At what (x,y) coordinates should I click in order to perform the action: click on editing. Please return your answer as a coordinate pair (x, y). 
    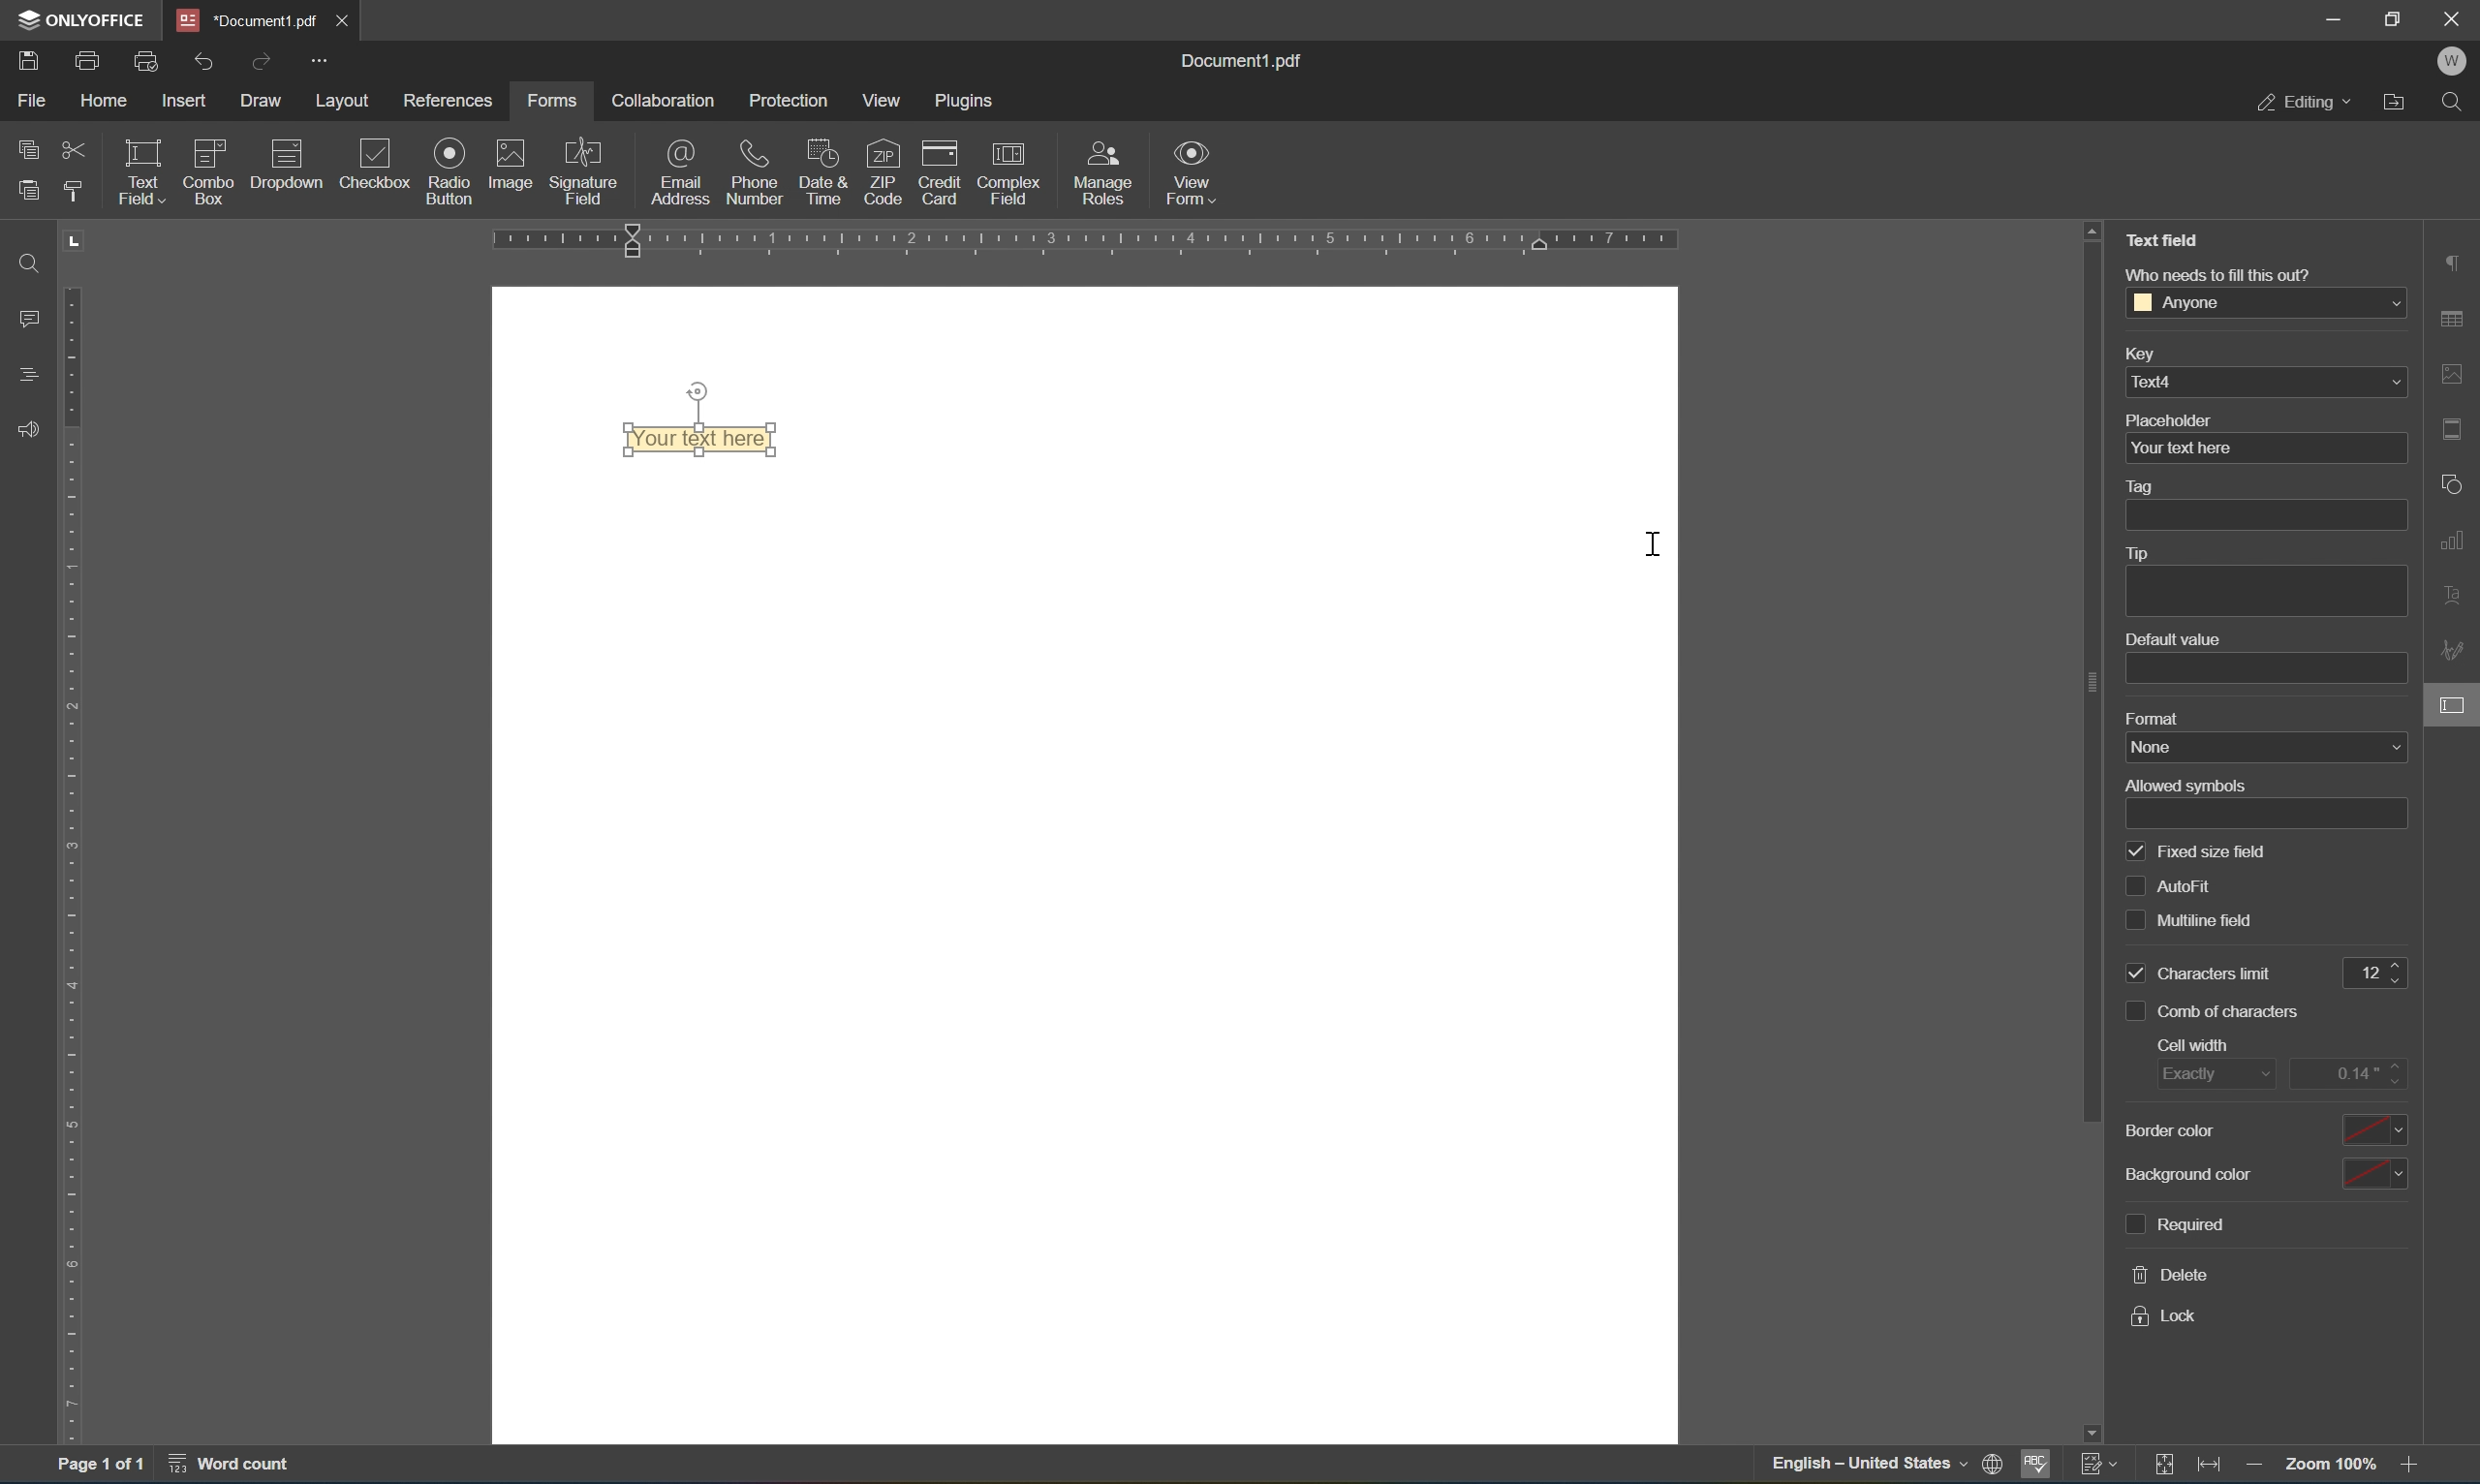
    Looking at the image, I should click on (2308, 102).